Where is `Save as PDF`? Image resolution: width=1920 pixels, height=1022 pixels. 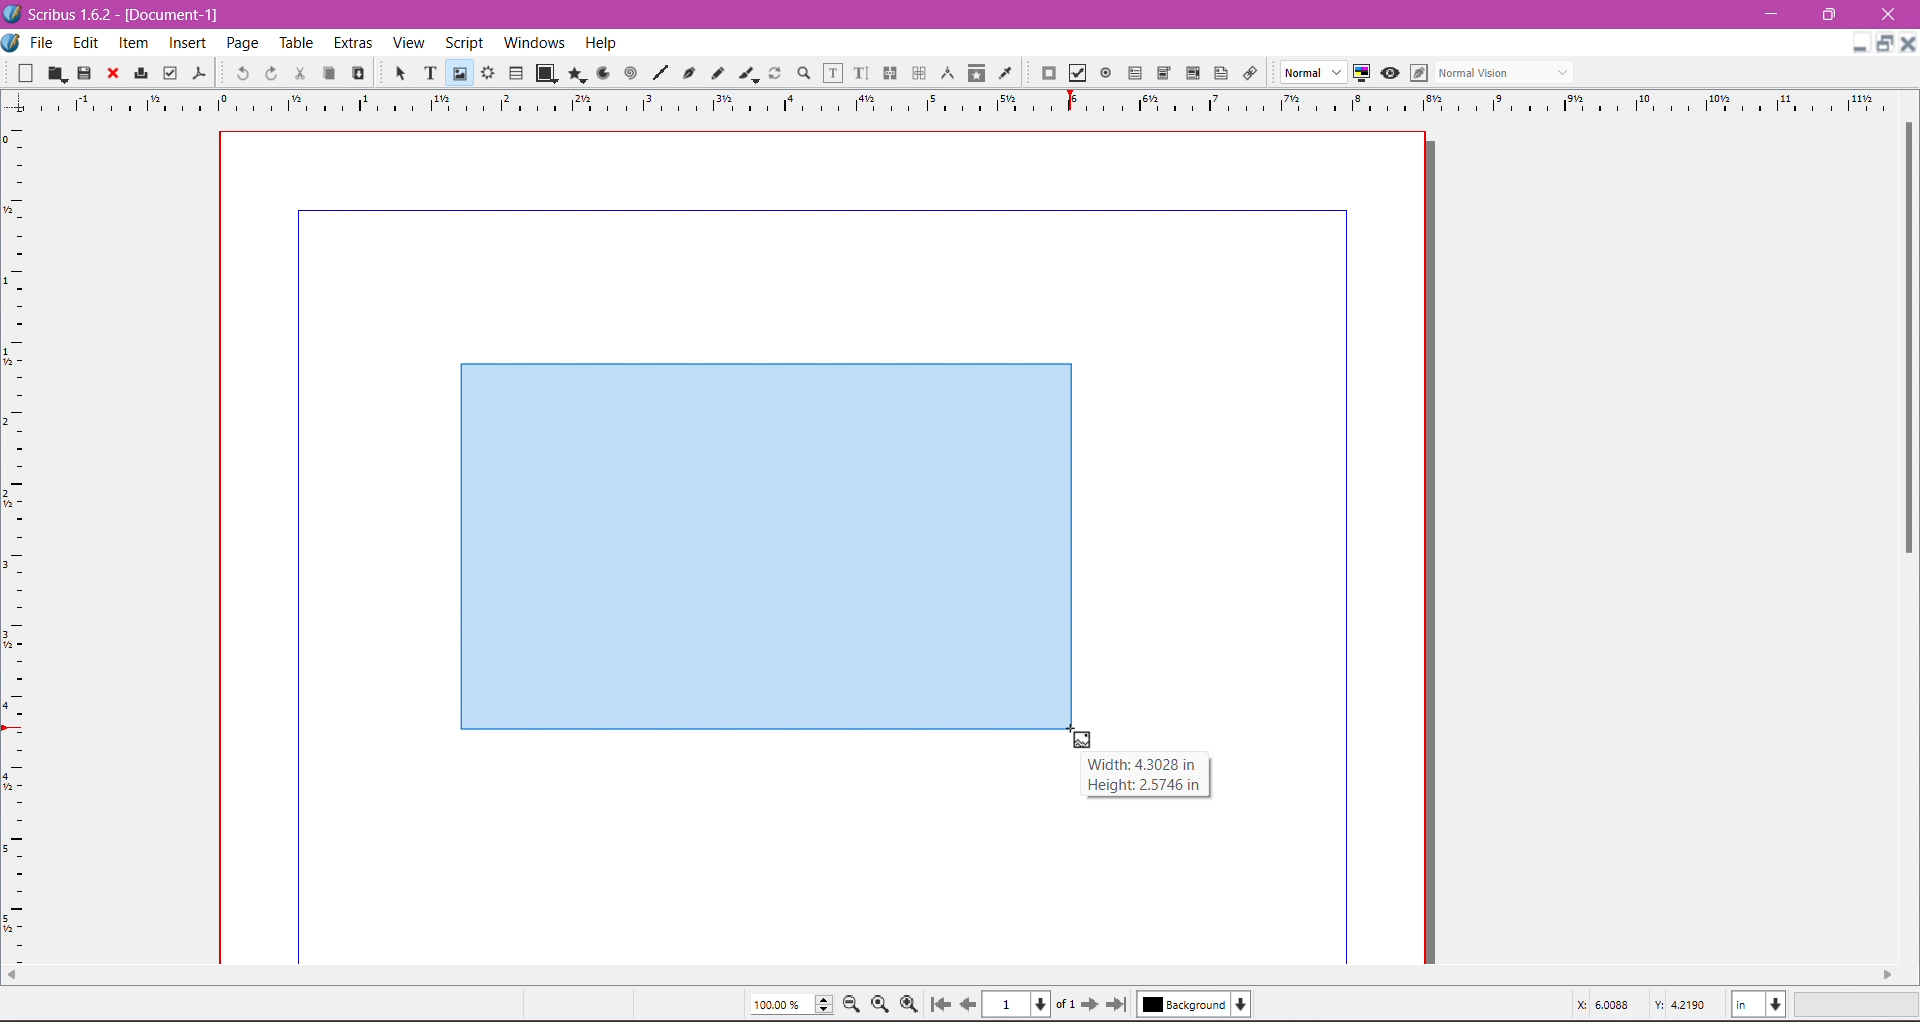
Save as PDF is located at coordinates (202, 73).